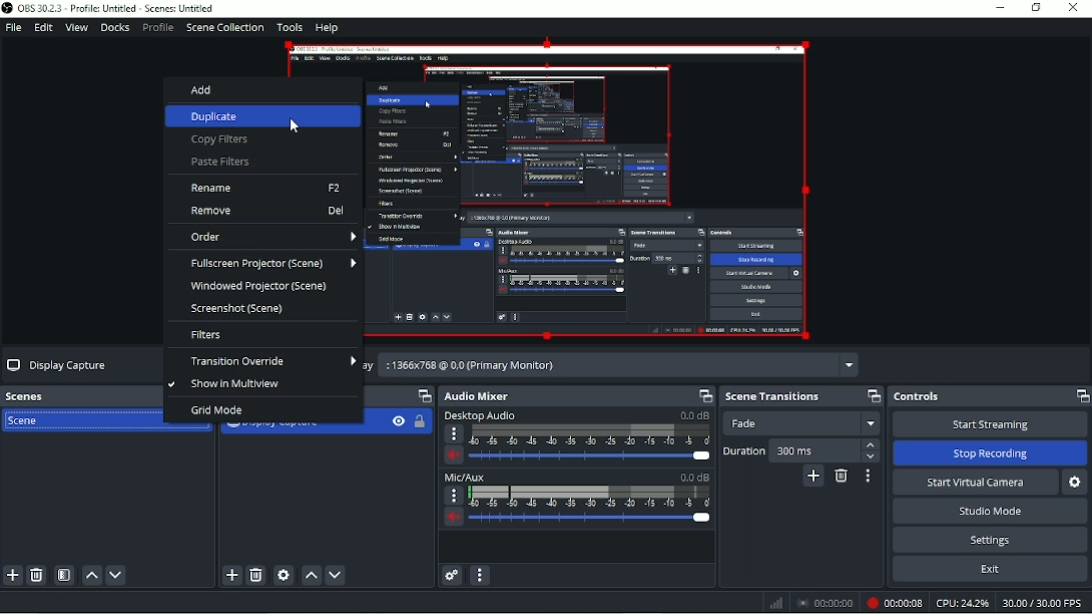 The image size is (1092, 614). I want to click on Move source(s) up, so click(311, 576).